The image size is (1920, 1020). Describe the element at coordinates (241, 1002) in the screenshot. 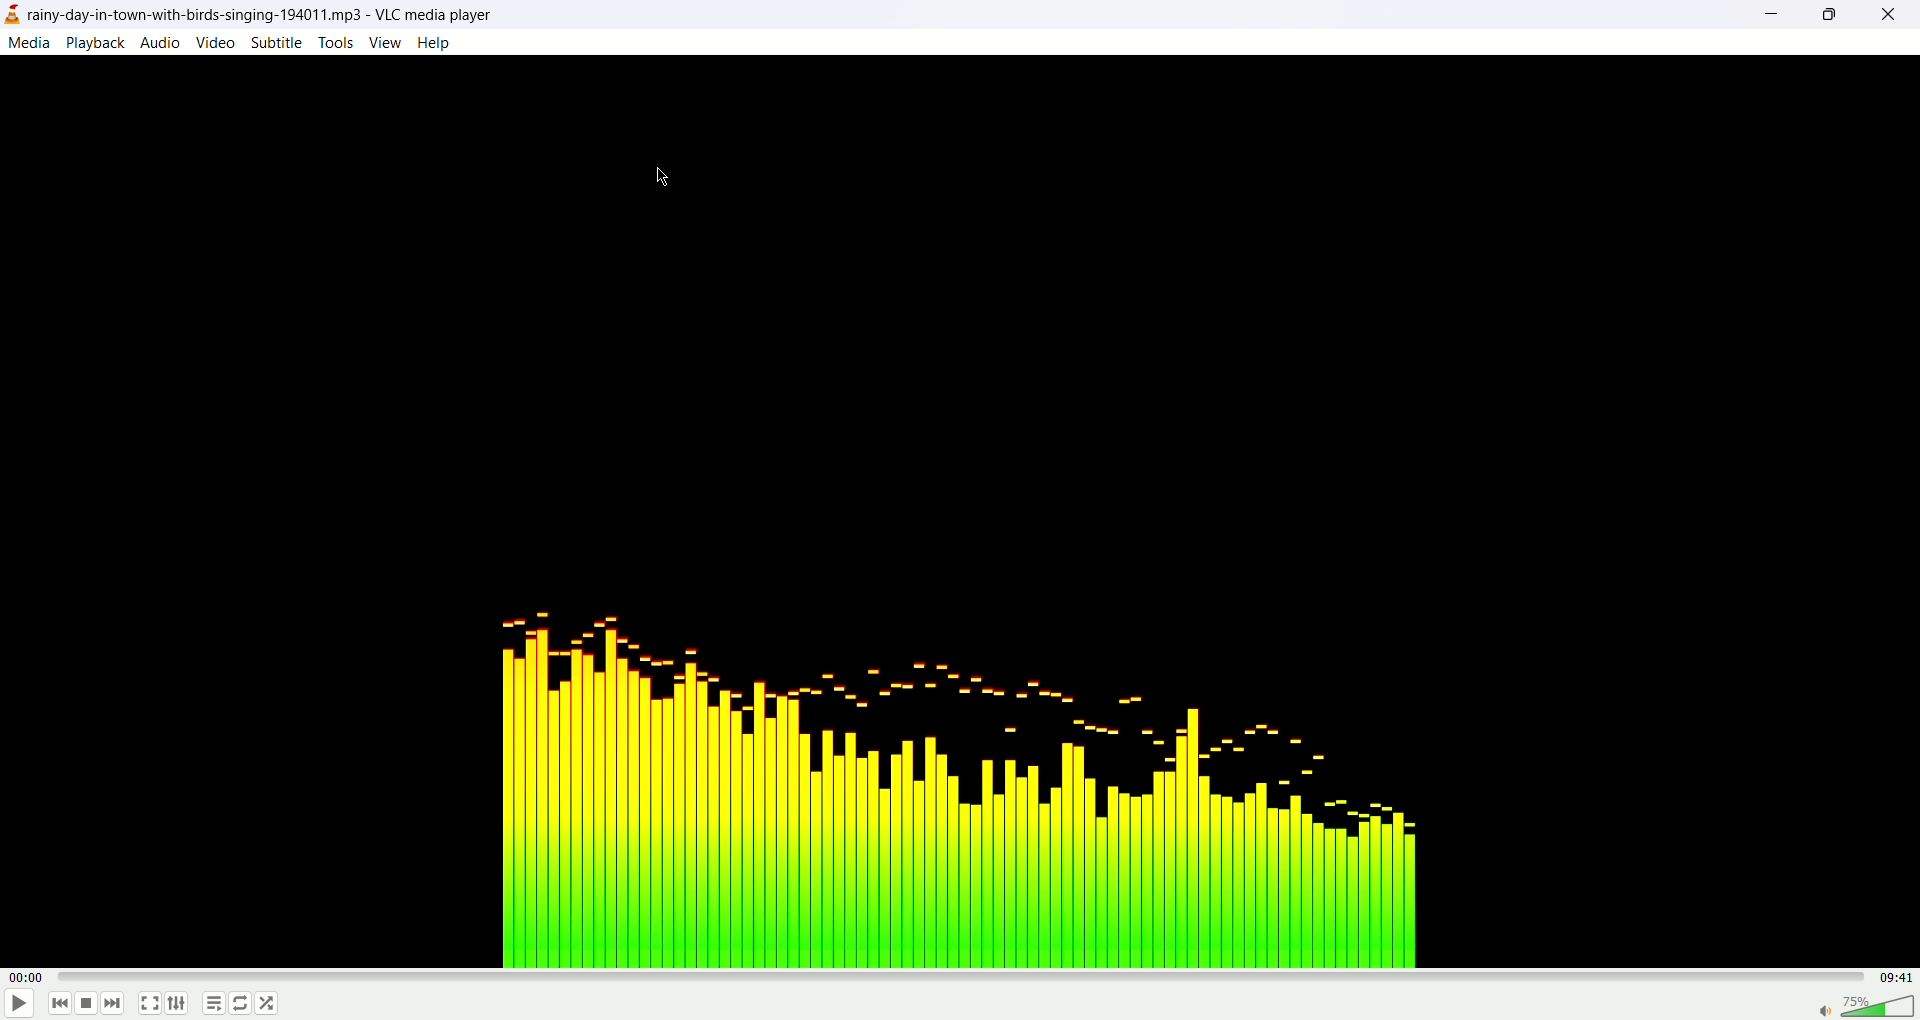

I see `loop` at that location.